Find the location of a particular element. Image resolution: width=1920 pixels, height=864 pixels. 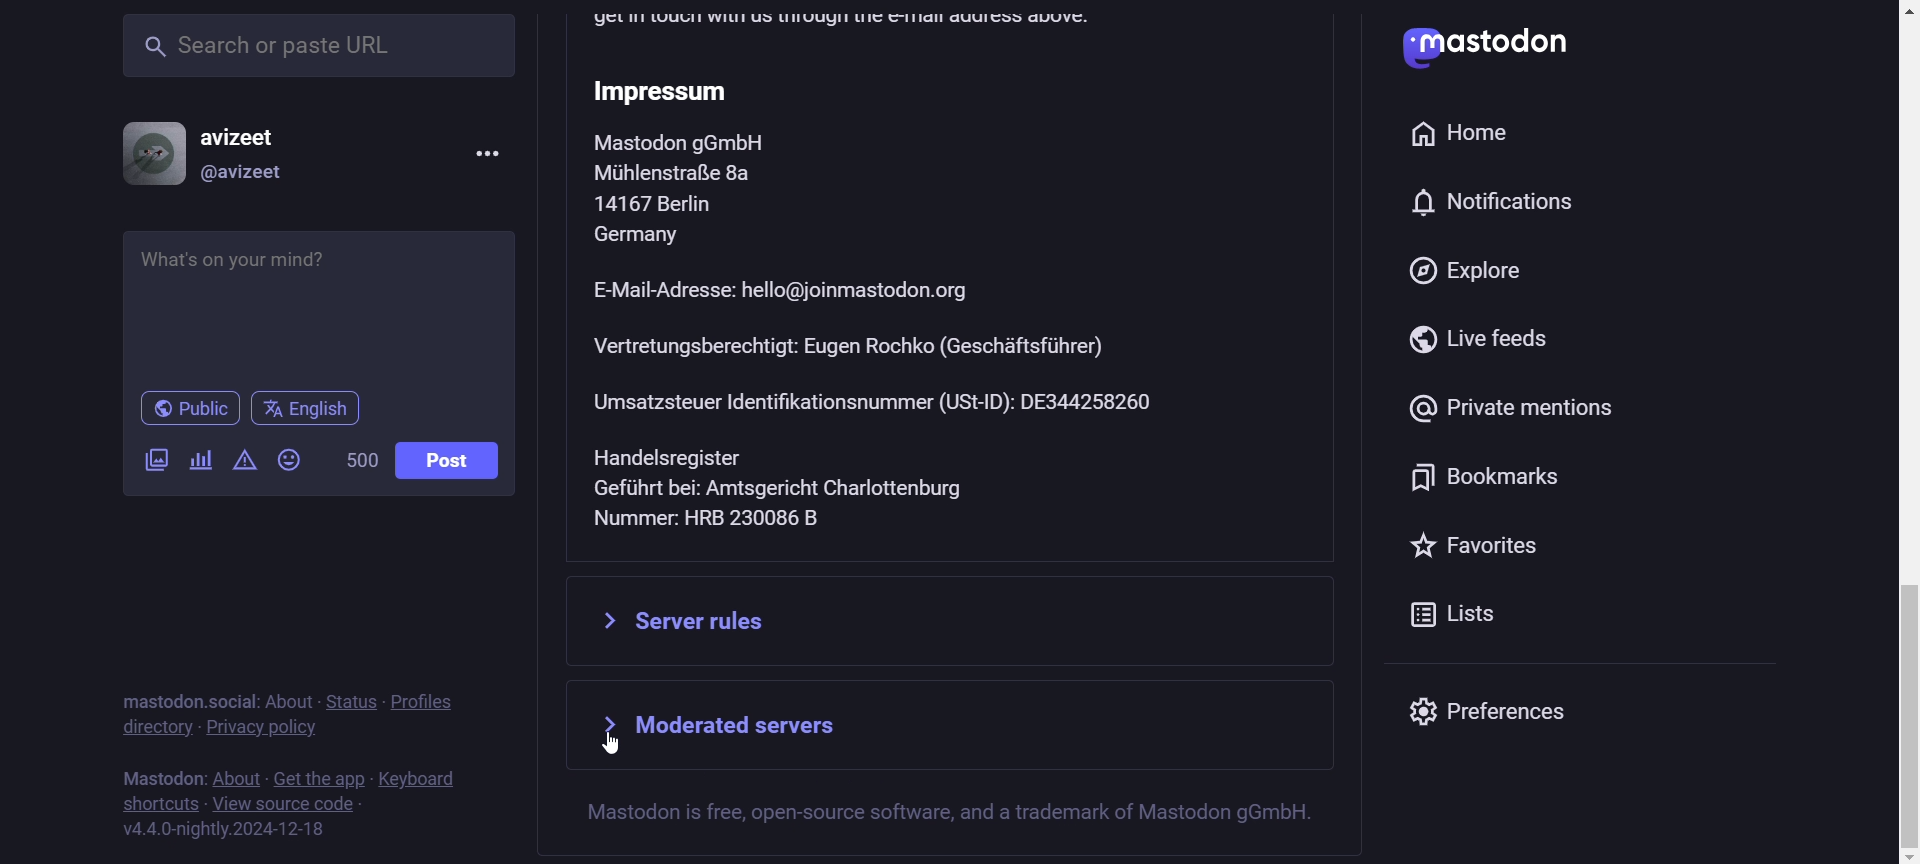

about is located at coordinates (287, 696).